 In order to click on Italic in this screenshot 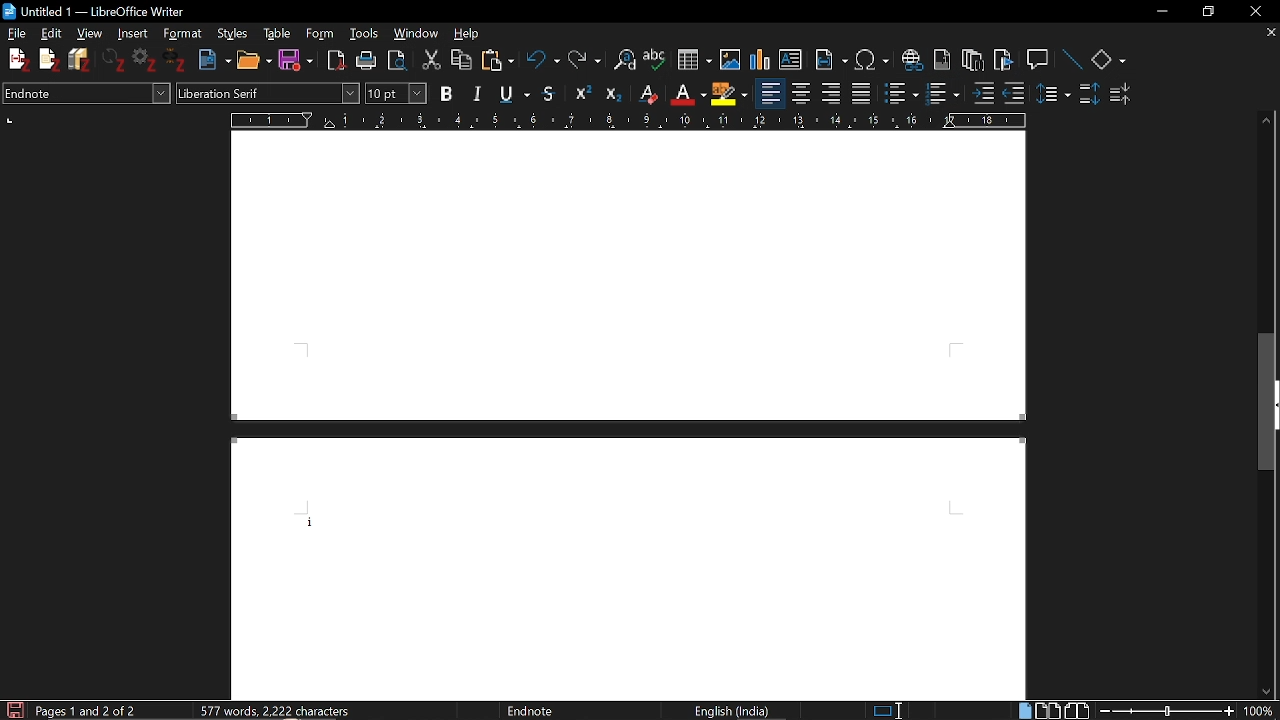, I will do `click(481, 93)`.